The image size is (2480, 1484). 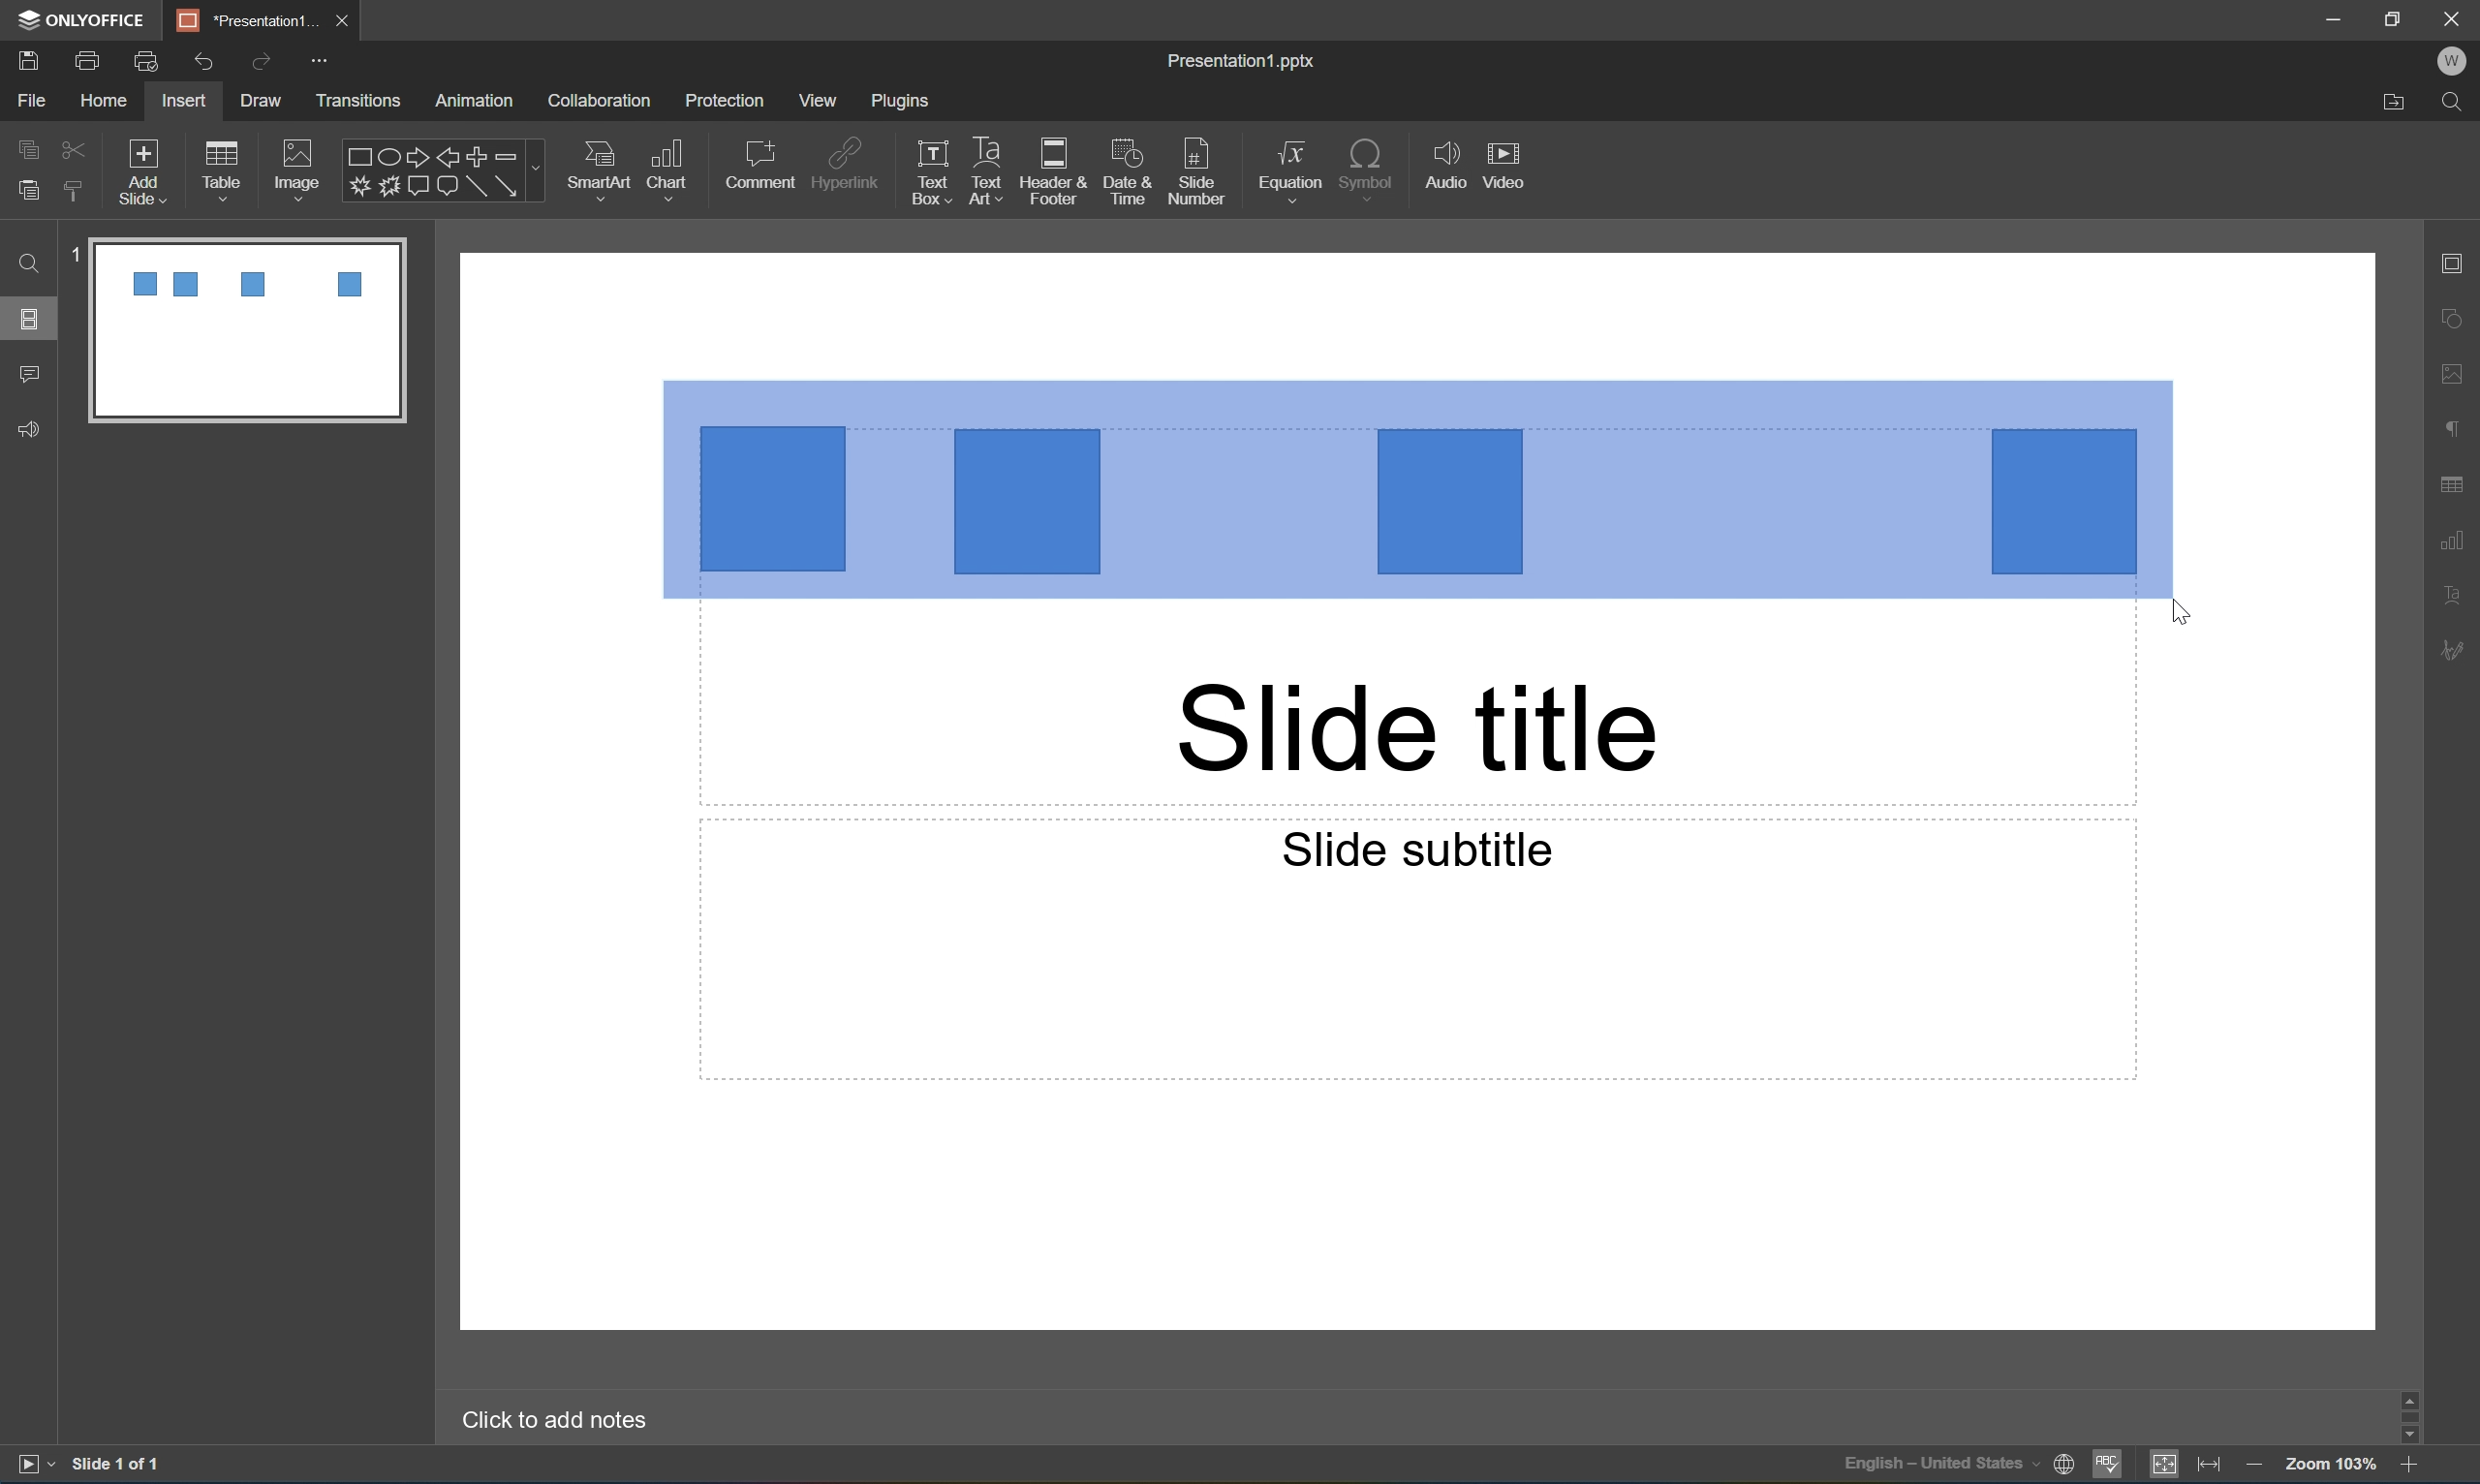 I want to click on copy, so click(x=27, y=147).